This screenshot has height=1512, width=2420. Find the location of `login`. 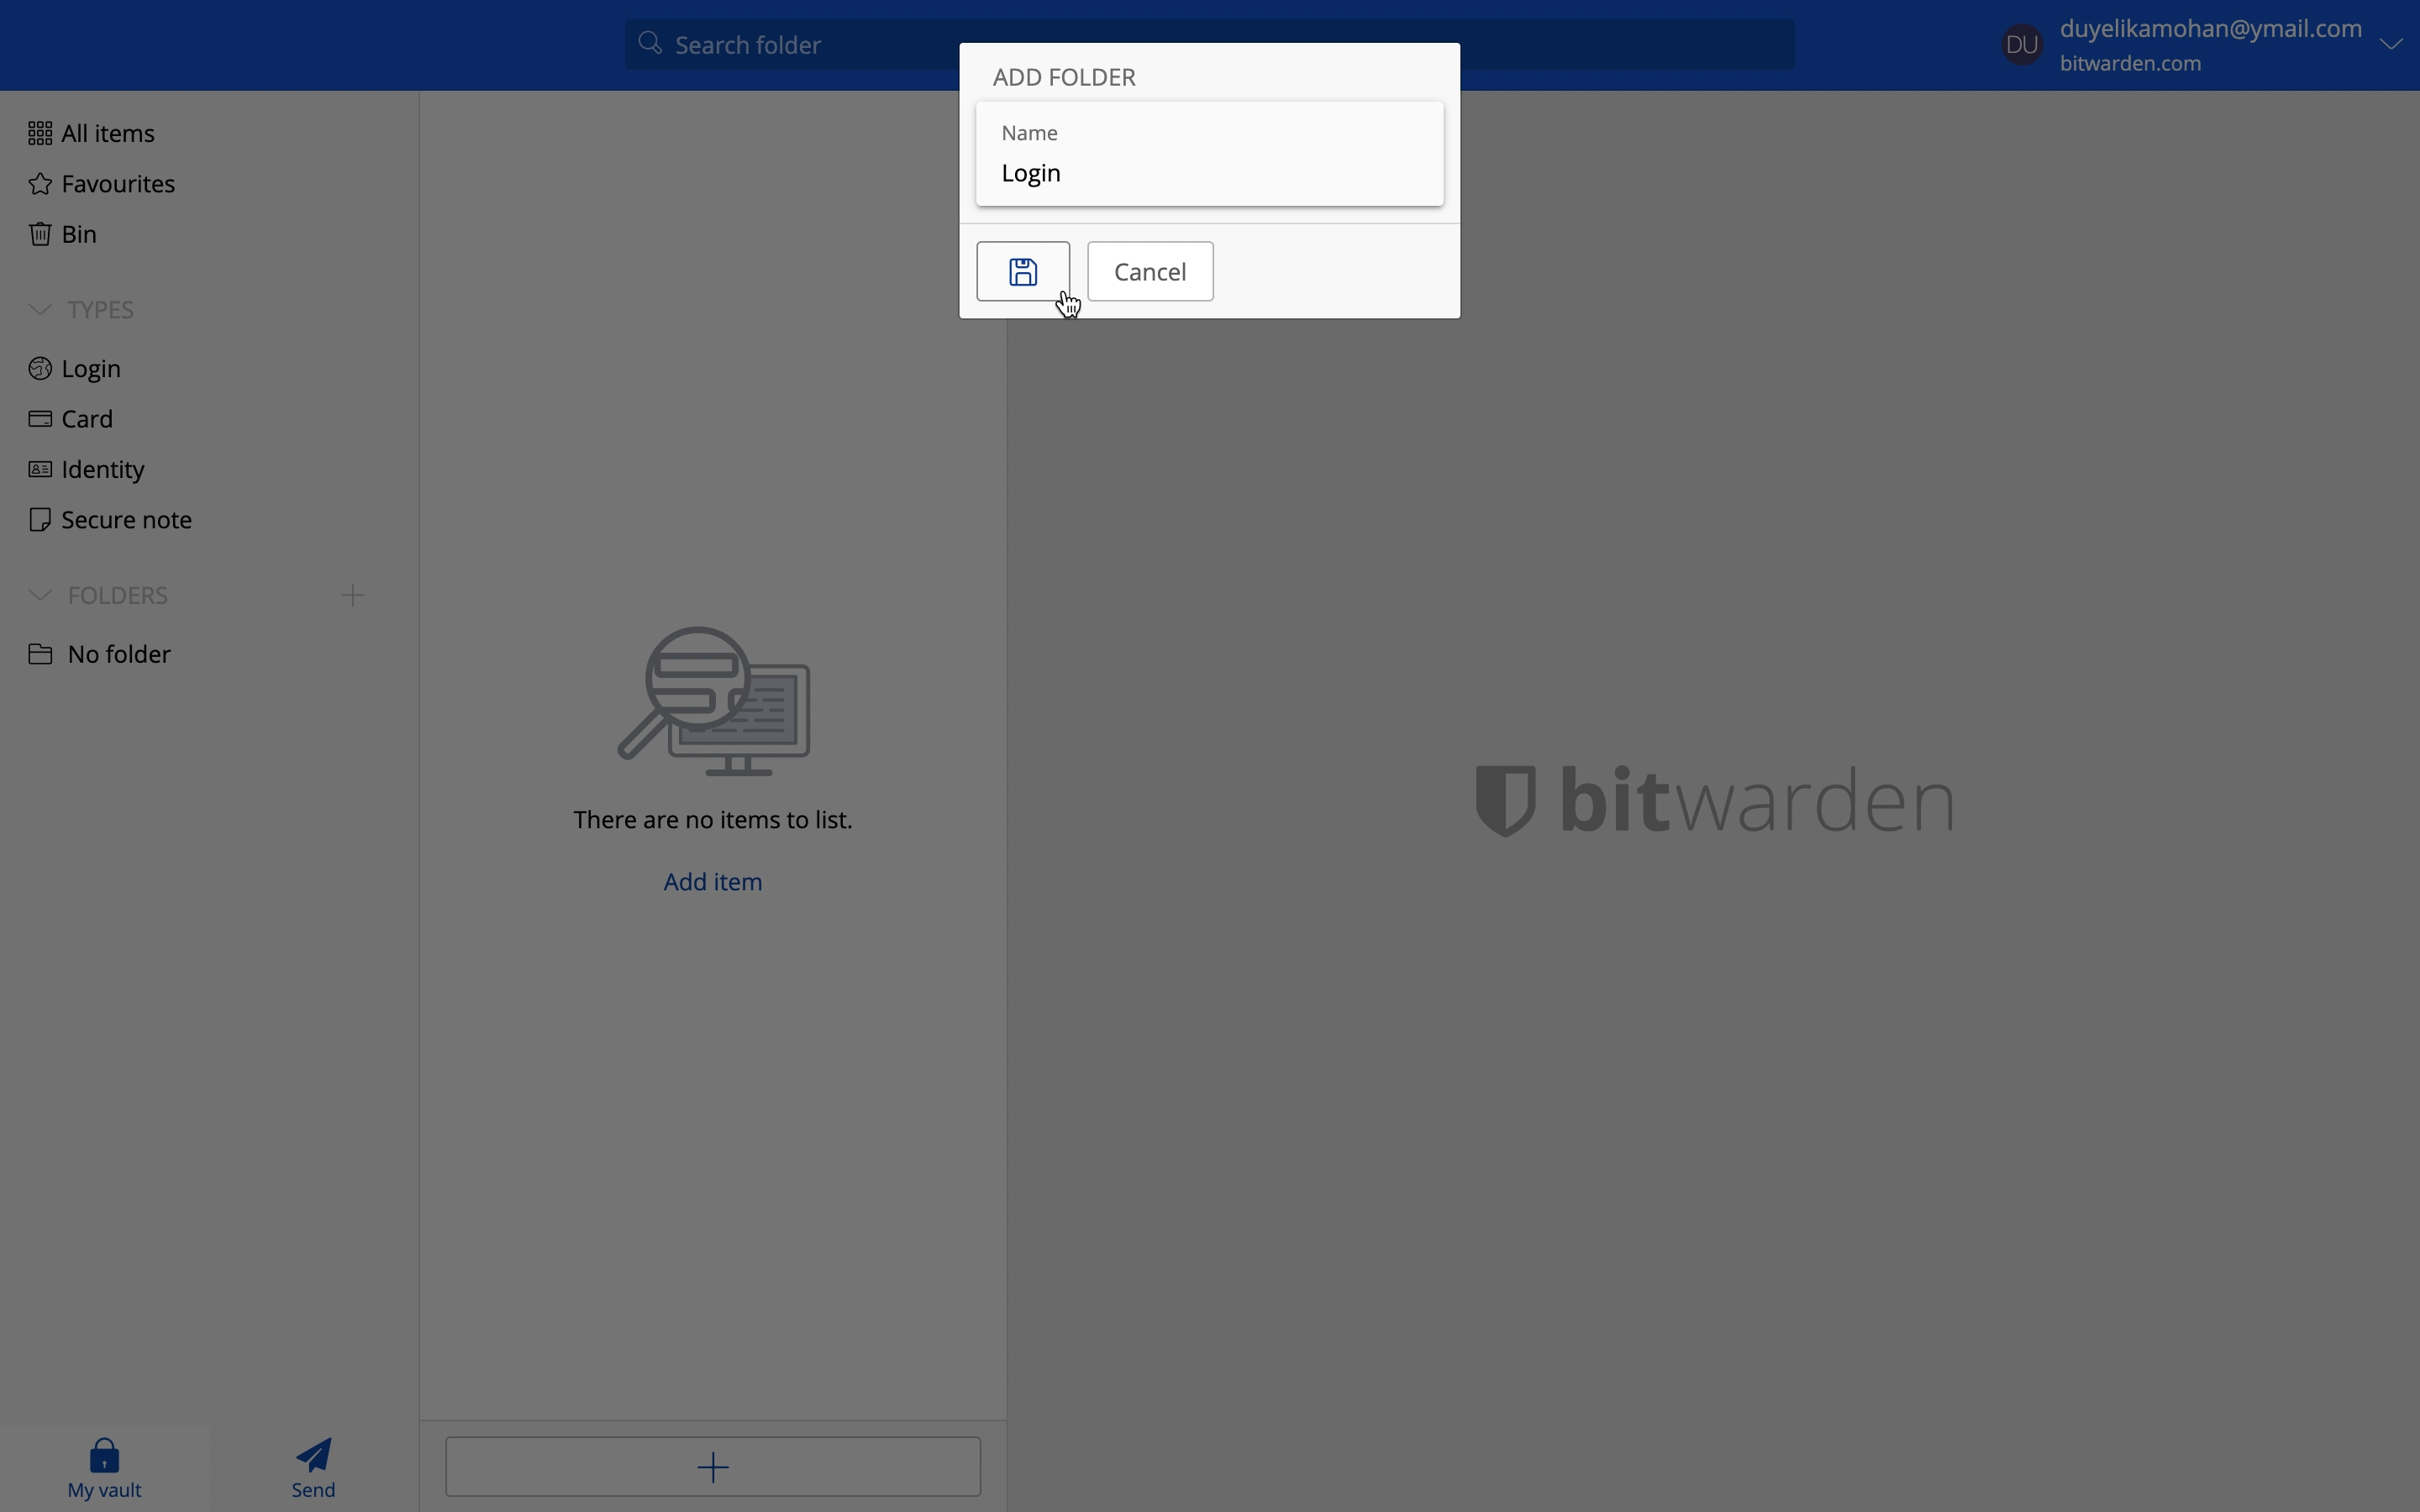

login is located at coordinates (77, 370).